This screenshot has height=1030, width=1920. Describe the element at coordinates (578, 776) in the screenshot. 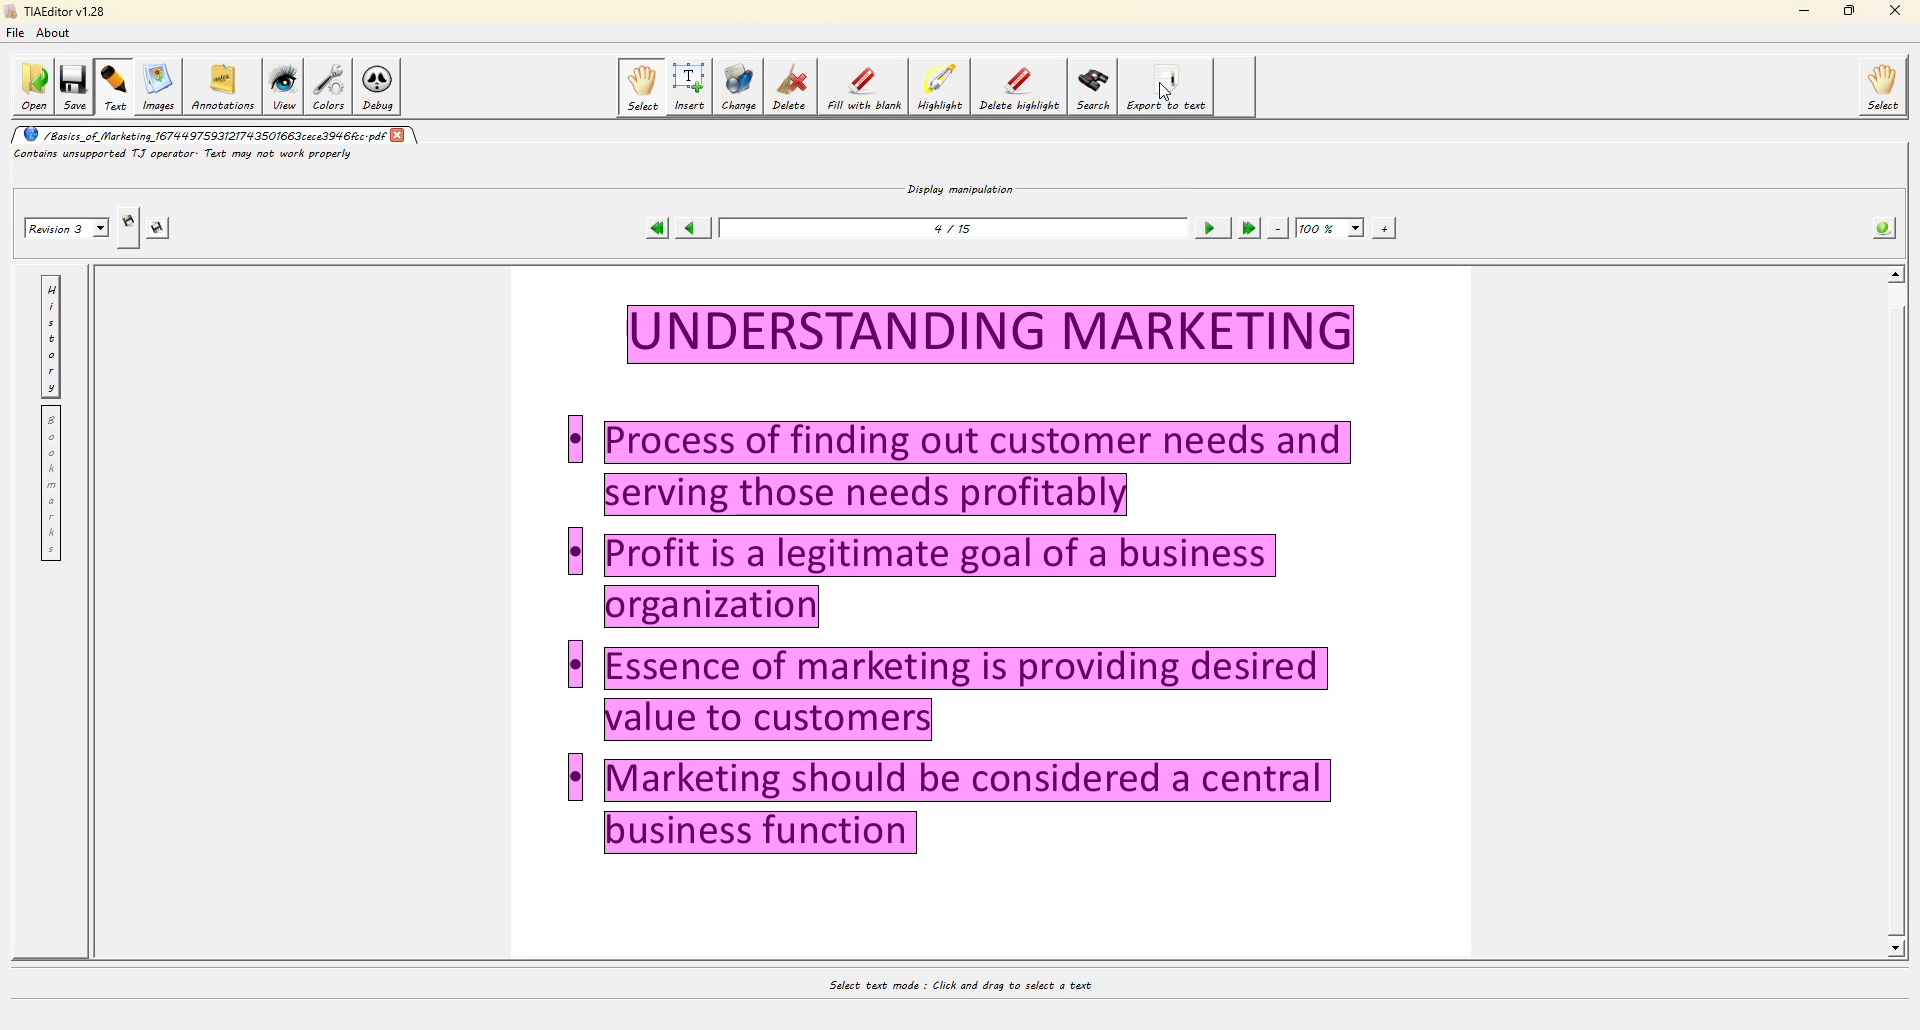

I see `` at that location.